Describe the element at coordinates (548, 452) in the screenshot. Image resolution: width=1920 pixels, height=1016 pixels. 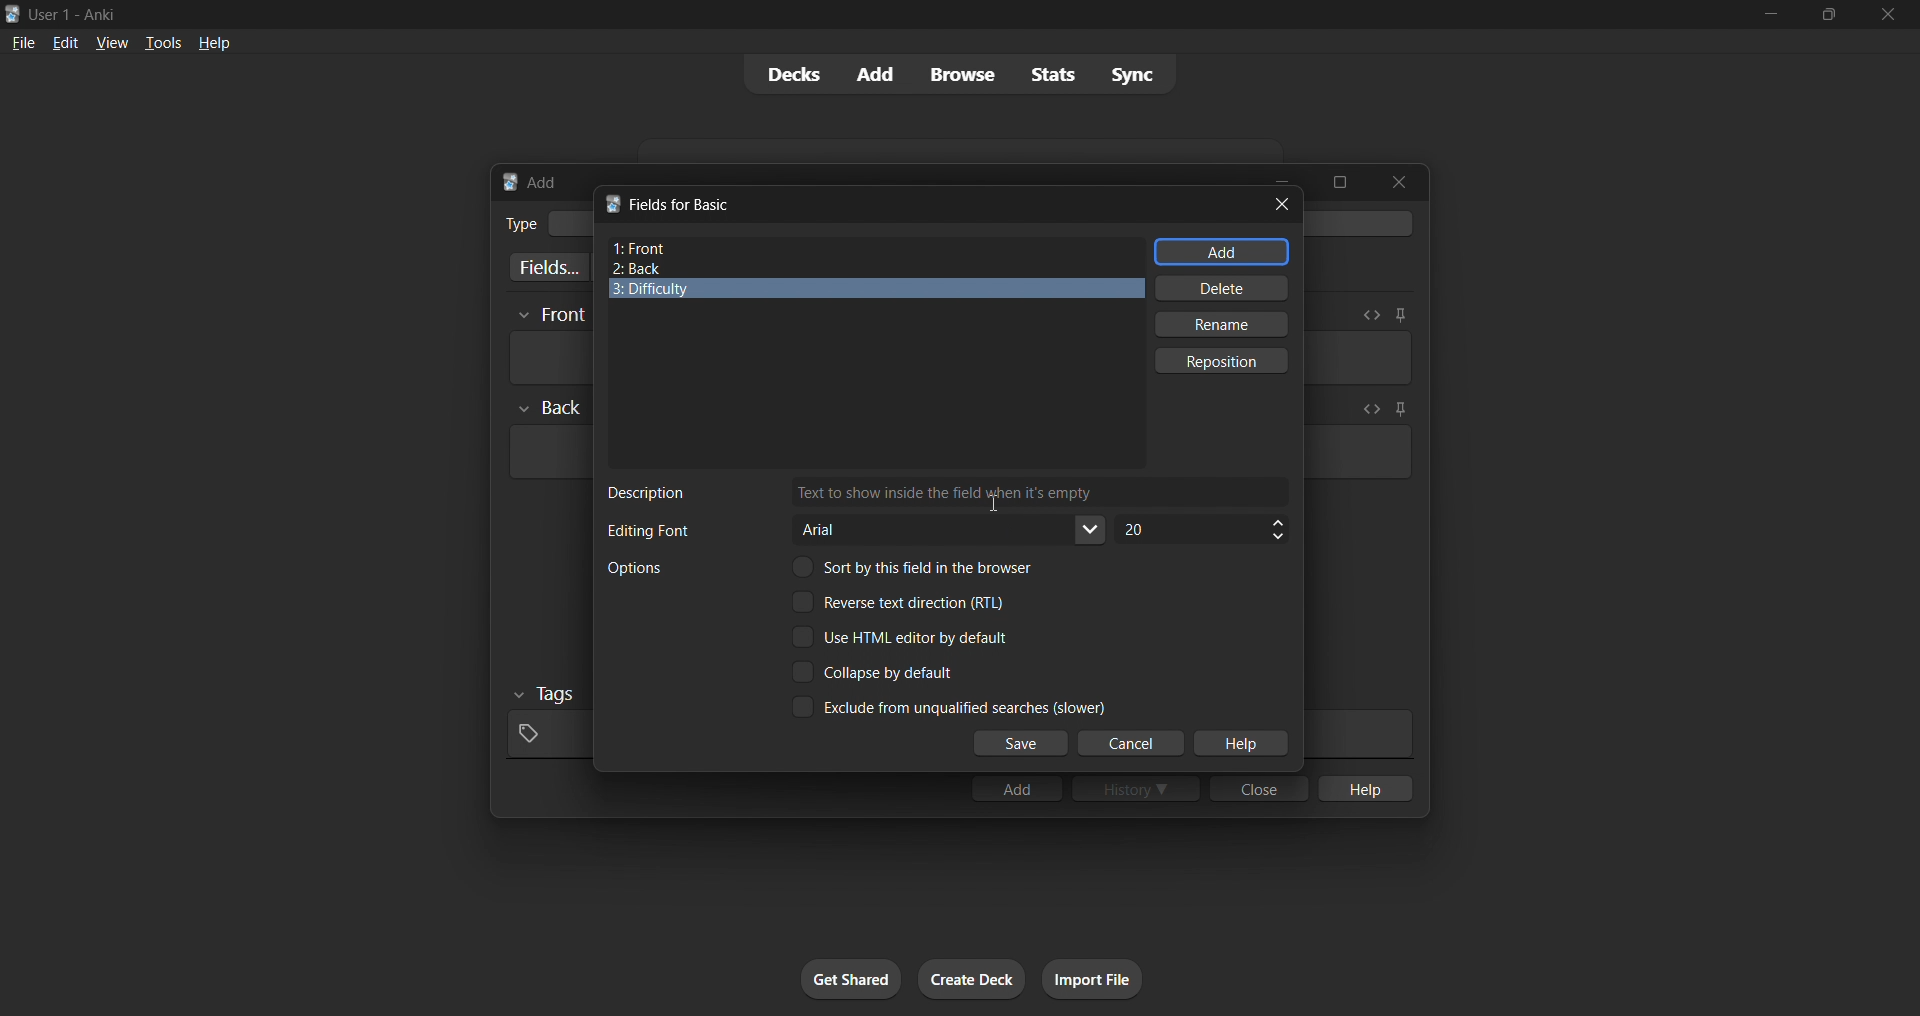
I see `card back input` at that location.